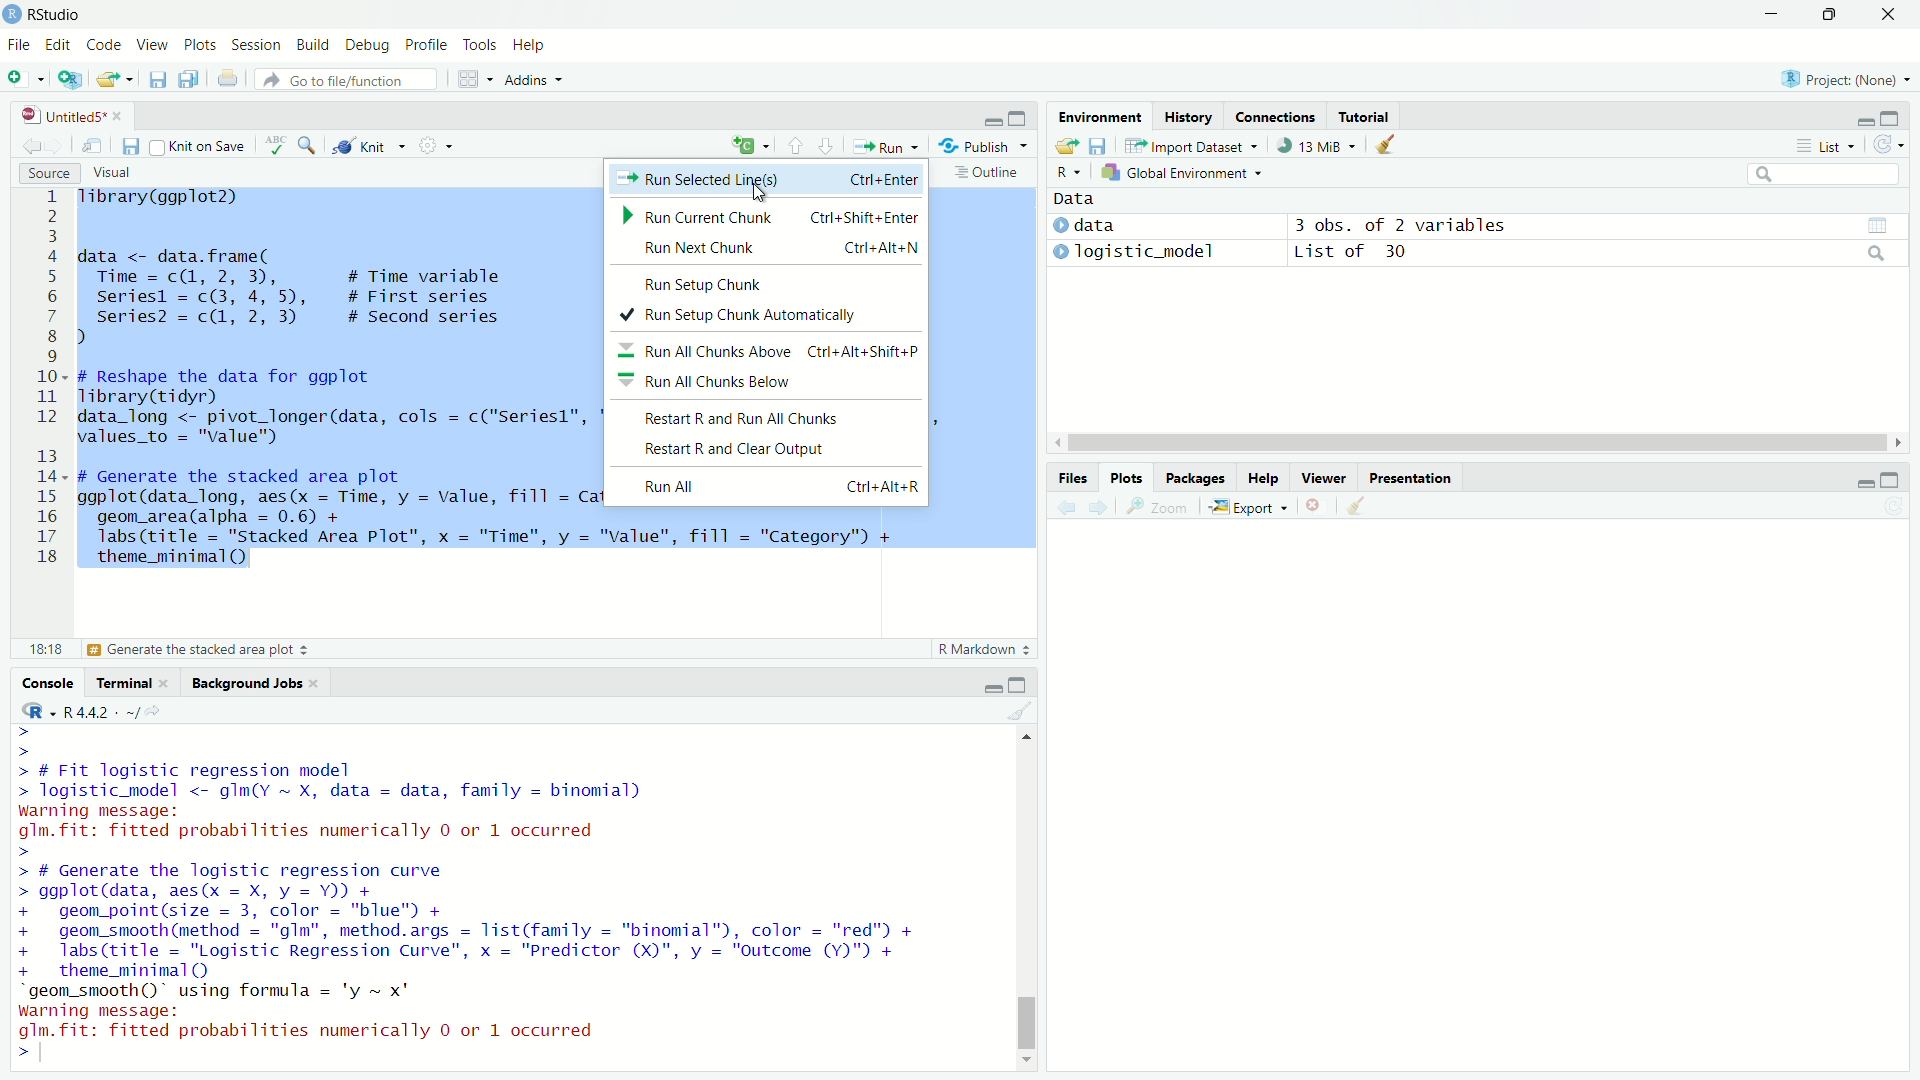  Describe the element at coordinates (1879, 224) in the screenshot. I see `view` at that location.